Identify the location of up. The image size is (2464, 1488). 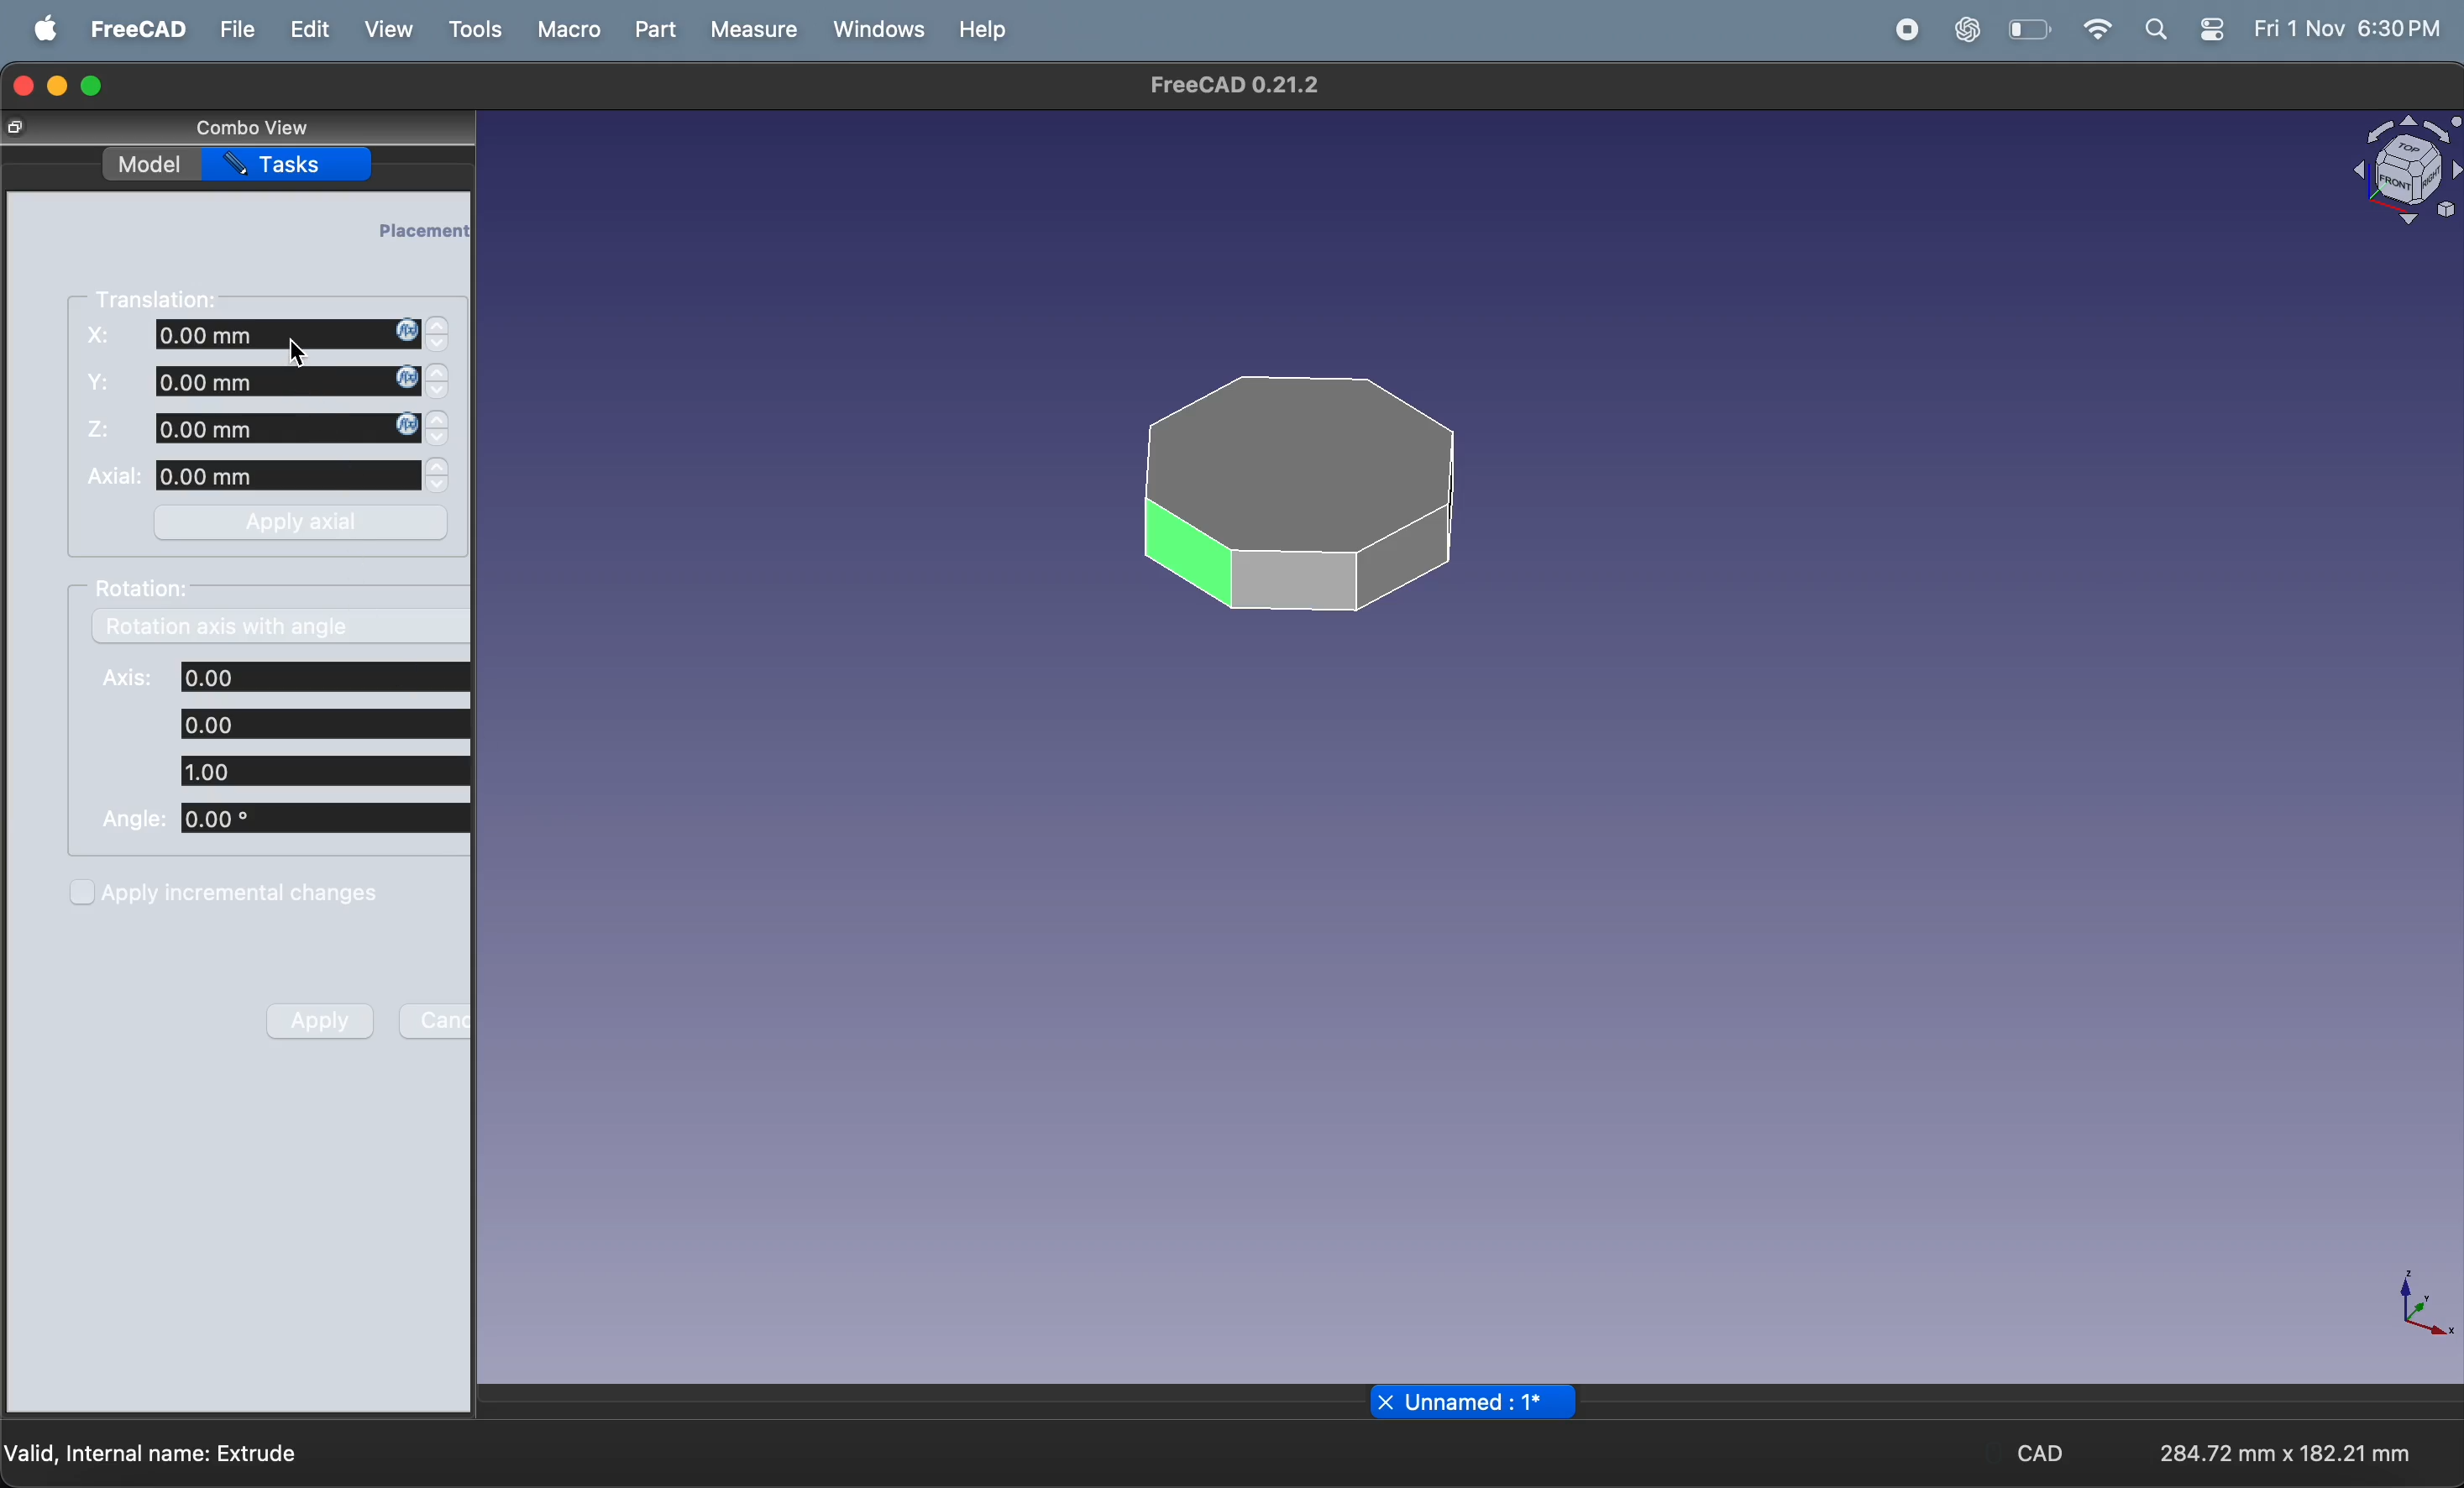
(440, 467).